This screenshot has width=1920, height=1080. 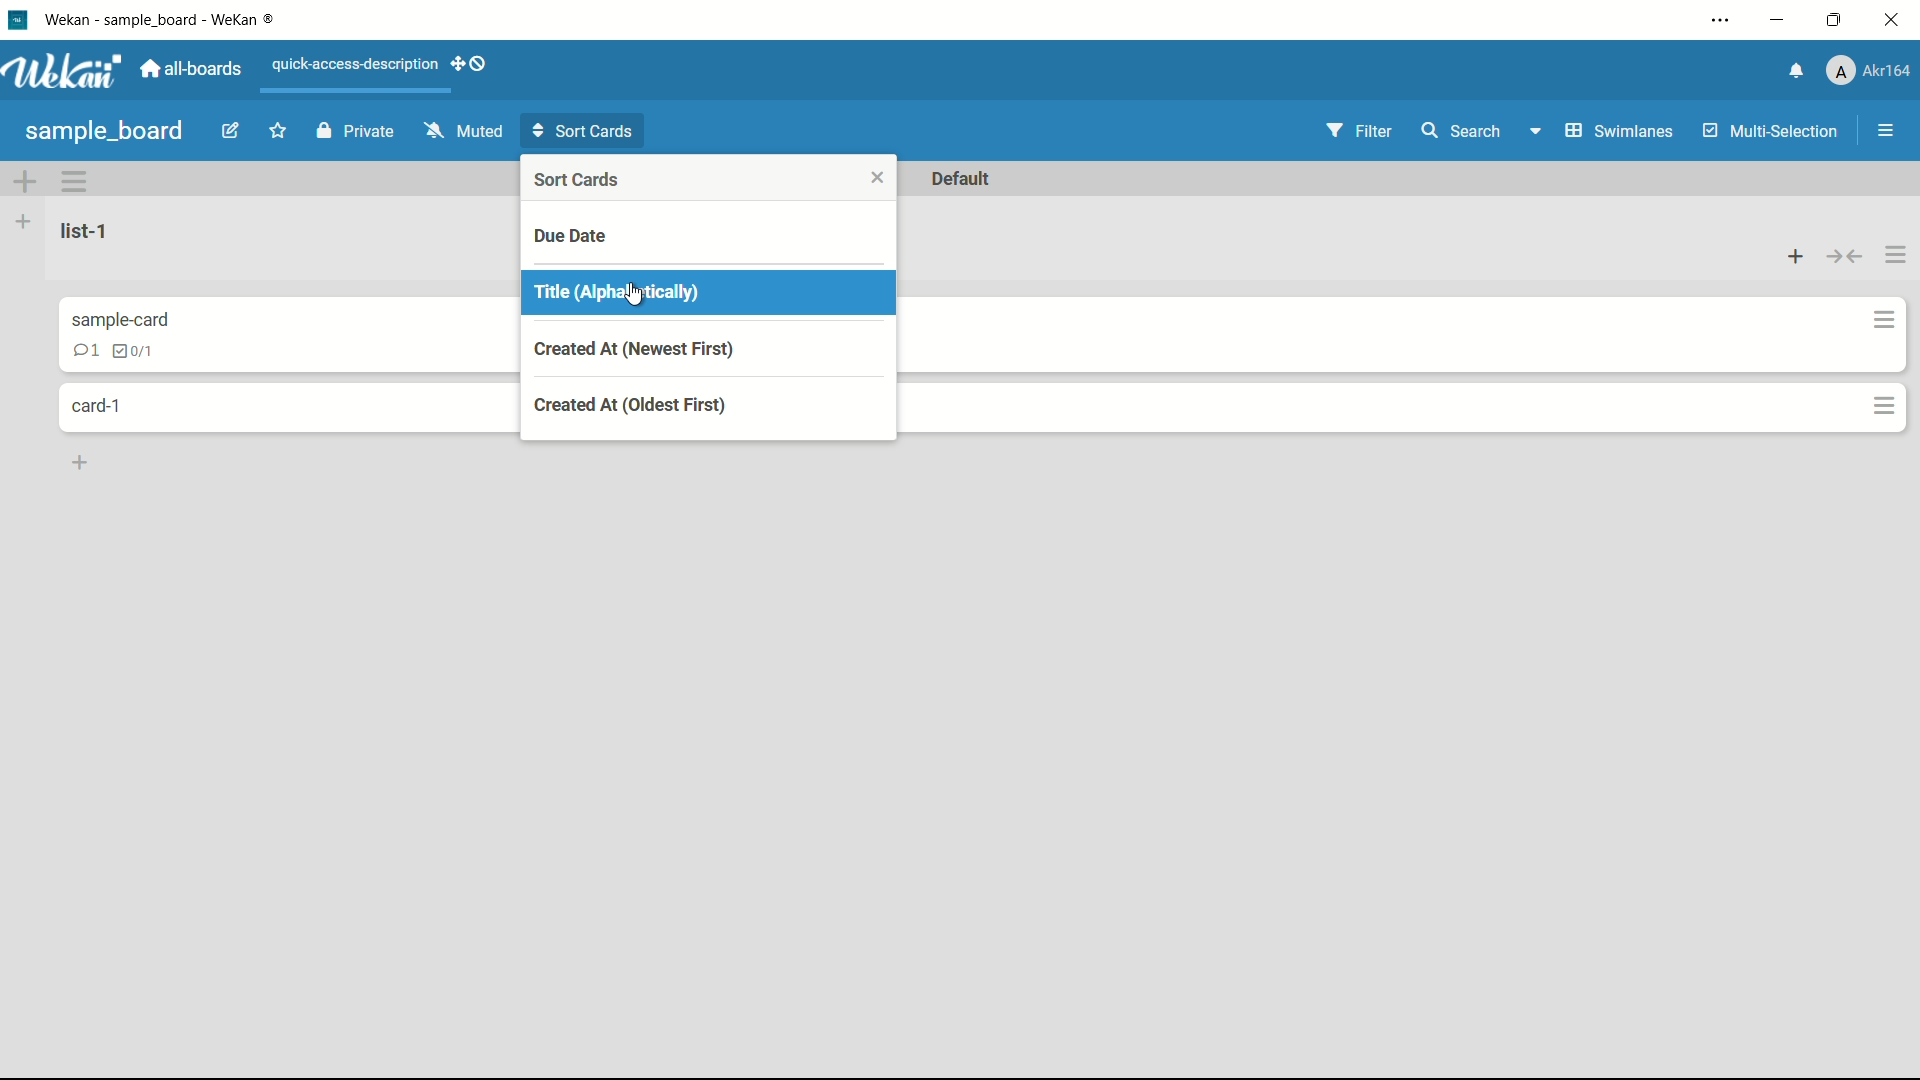 What do you see at coordinates (473, 64) in the screenshot?
I see `show-desktop-drag-handles` at bounding box center [473, 64].